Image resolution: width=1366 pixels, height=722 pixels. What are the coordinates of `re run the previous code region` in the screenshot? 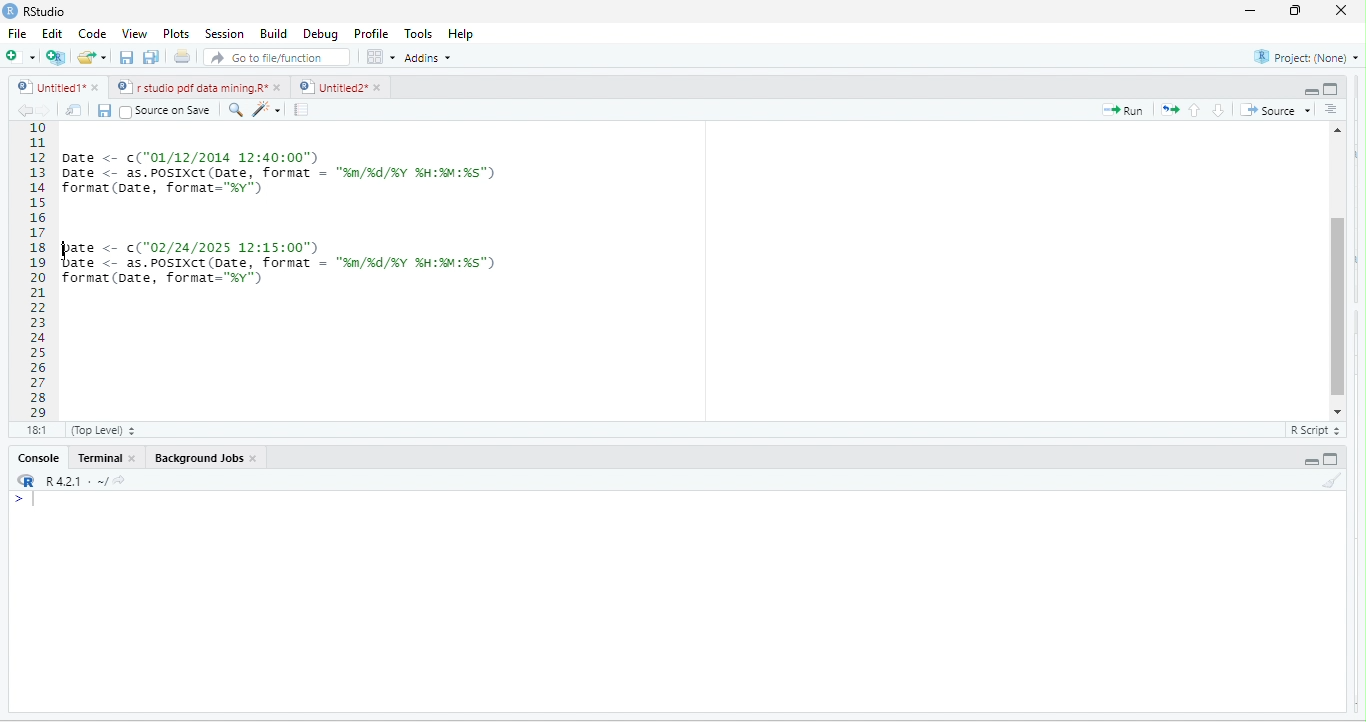 It's located at (1173, 108).